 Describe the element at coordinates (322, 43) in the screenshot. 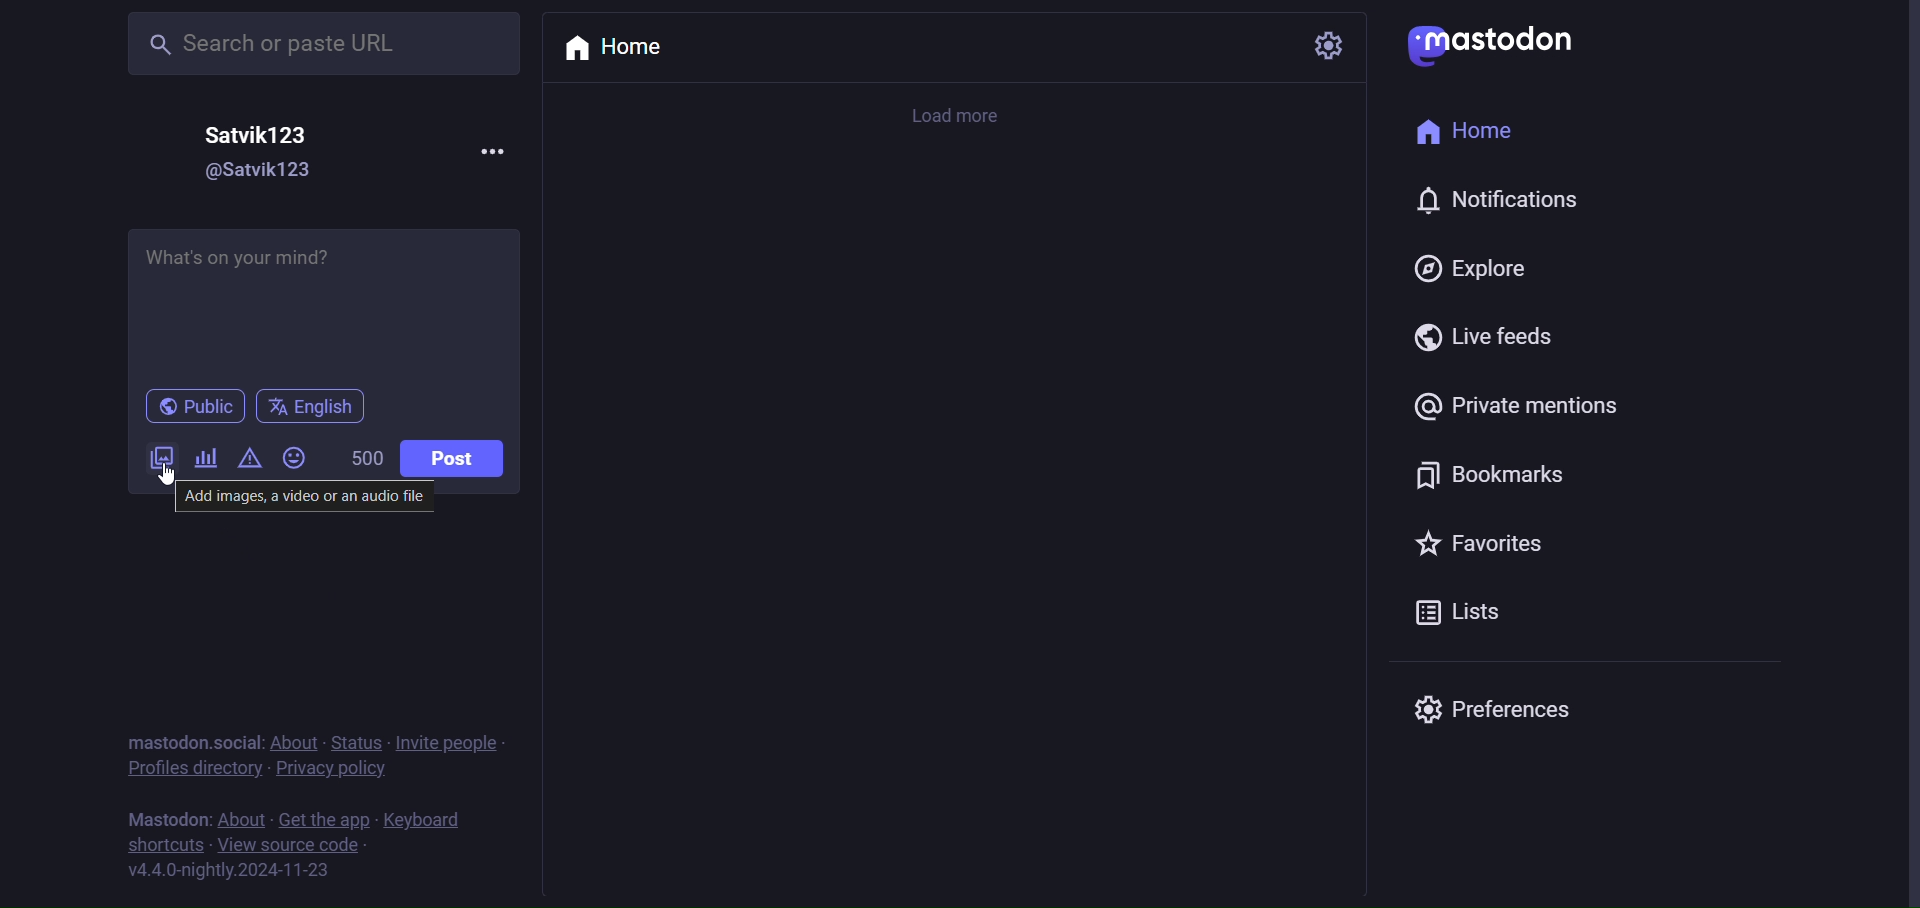

I see `Search or paste URL` at that location.